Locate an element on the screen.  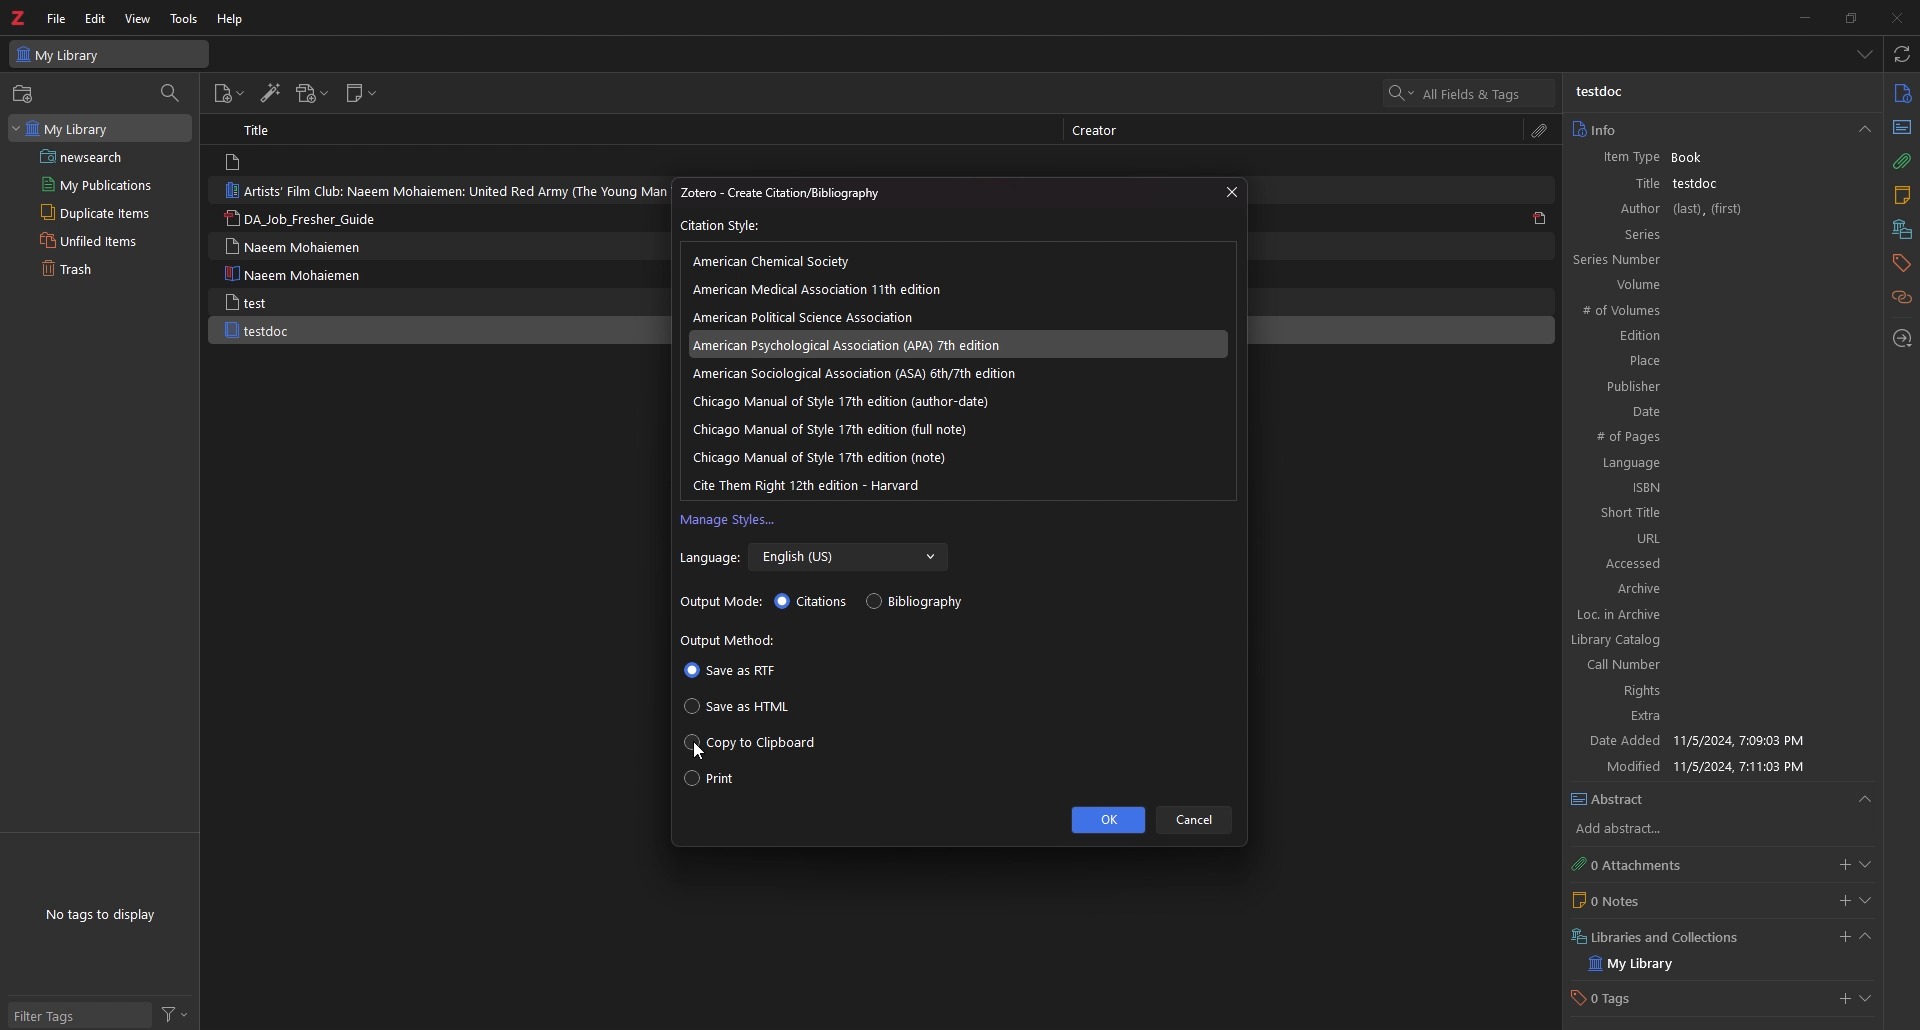
view is located at coordinates (138, 19).